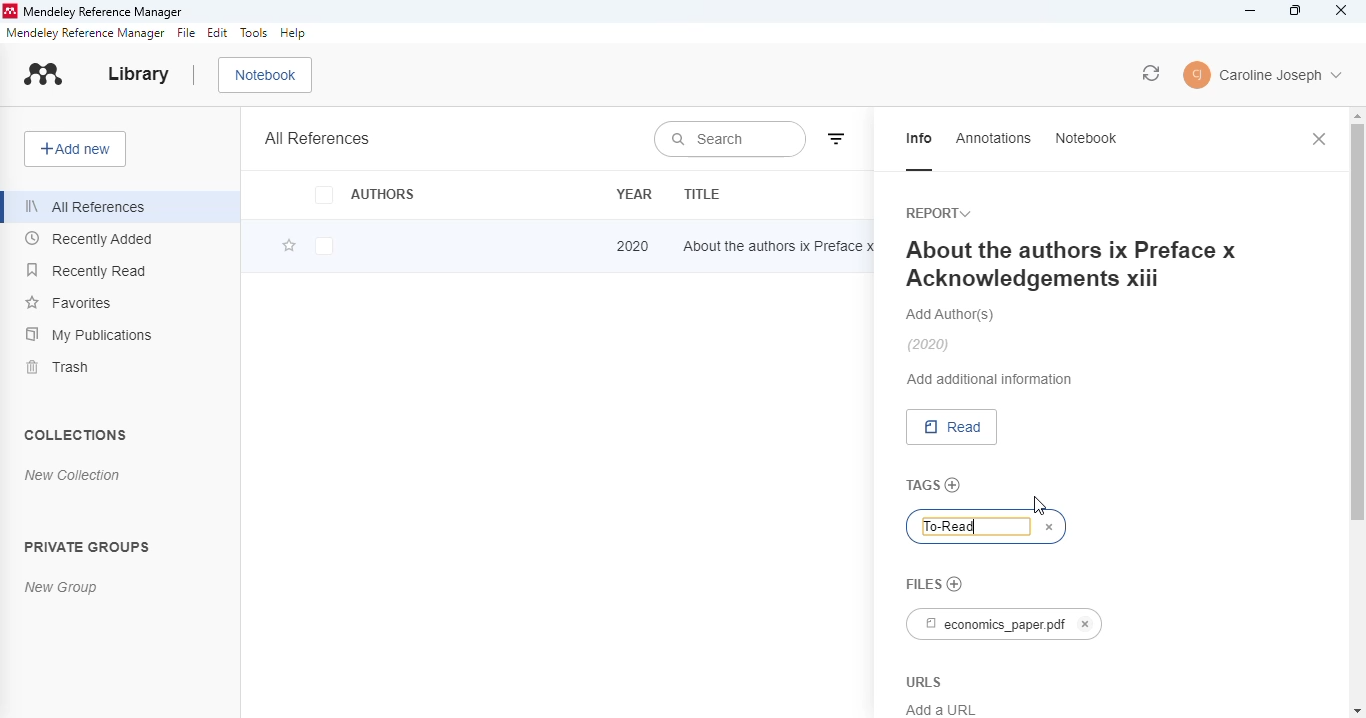  Describe the element at coordinates (1297, 11) in the screenshot. I see `maximize` at that location.